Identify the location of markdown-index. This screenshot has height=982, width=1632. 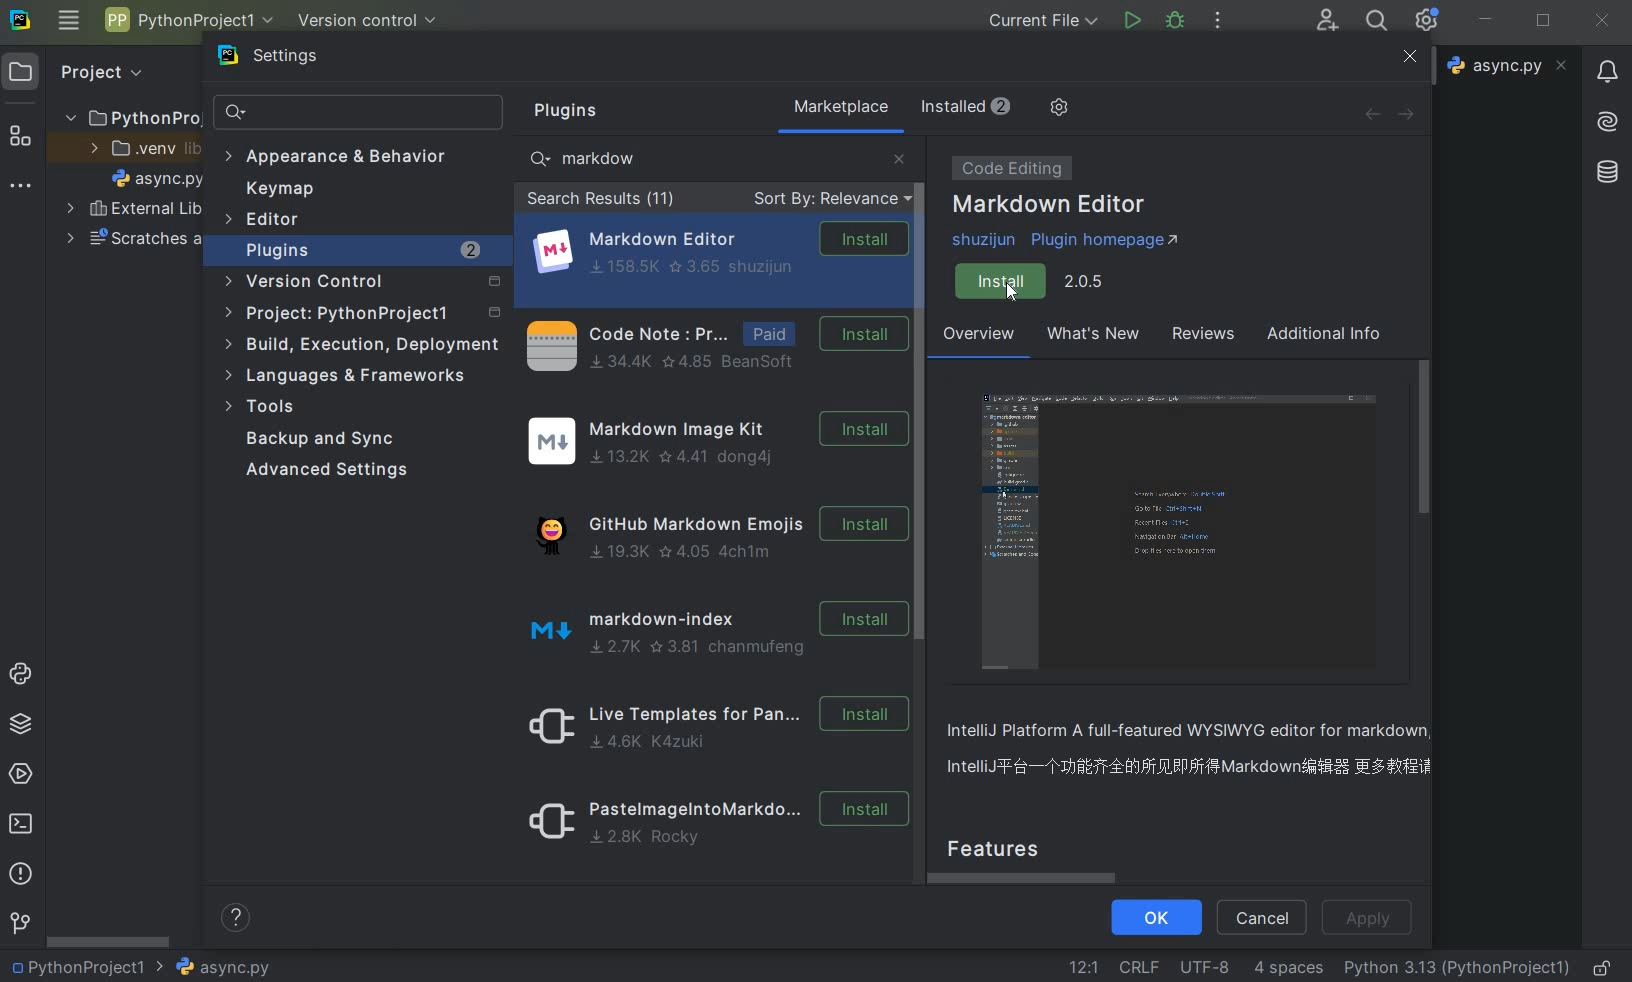
(708, 628).